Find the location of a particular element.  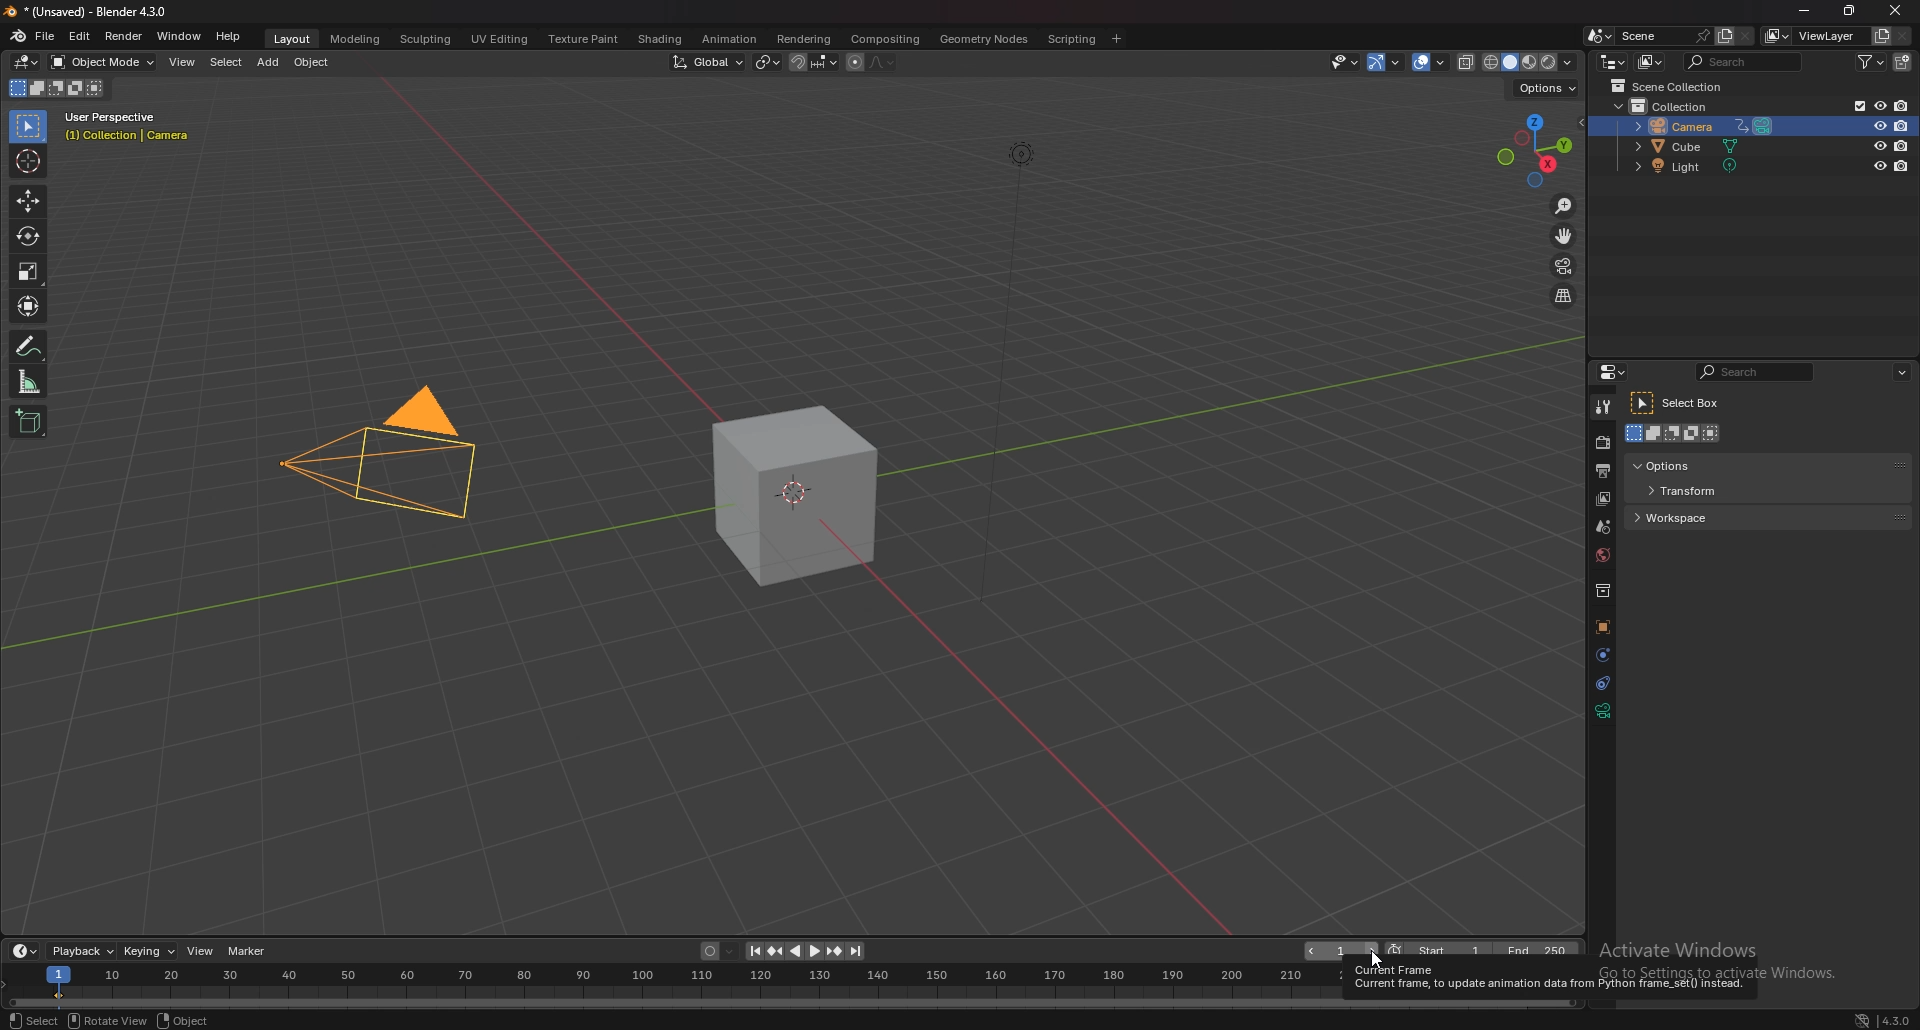

4.3.0 is located at coordinates (1885, 1019).